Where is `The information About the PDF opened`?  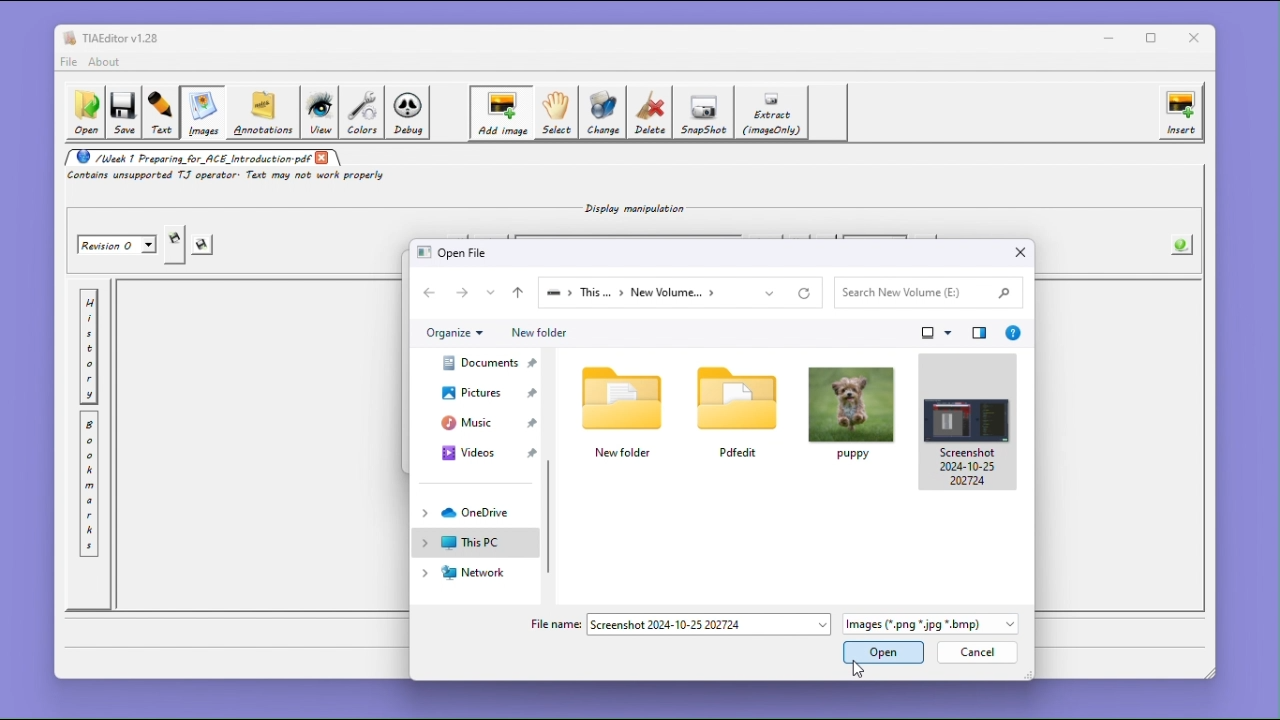 The information About the PDF opened is located at coordinates (1183, 243).